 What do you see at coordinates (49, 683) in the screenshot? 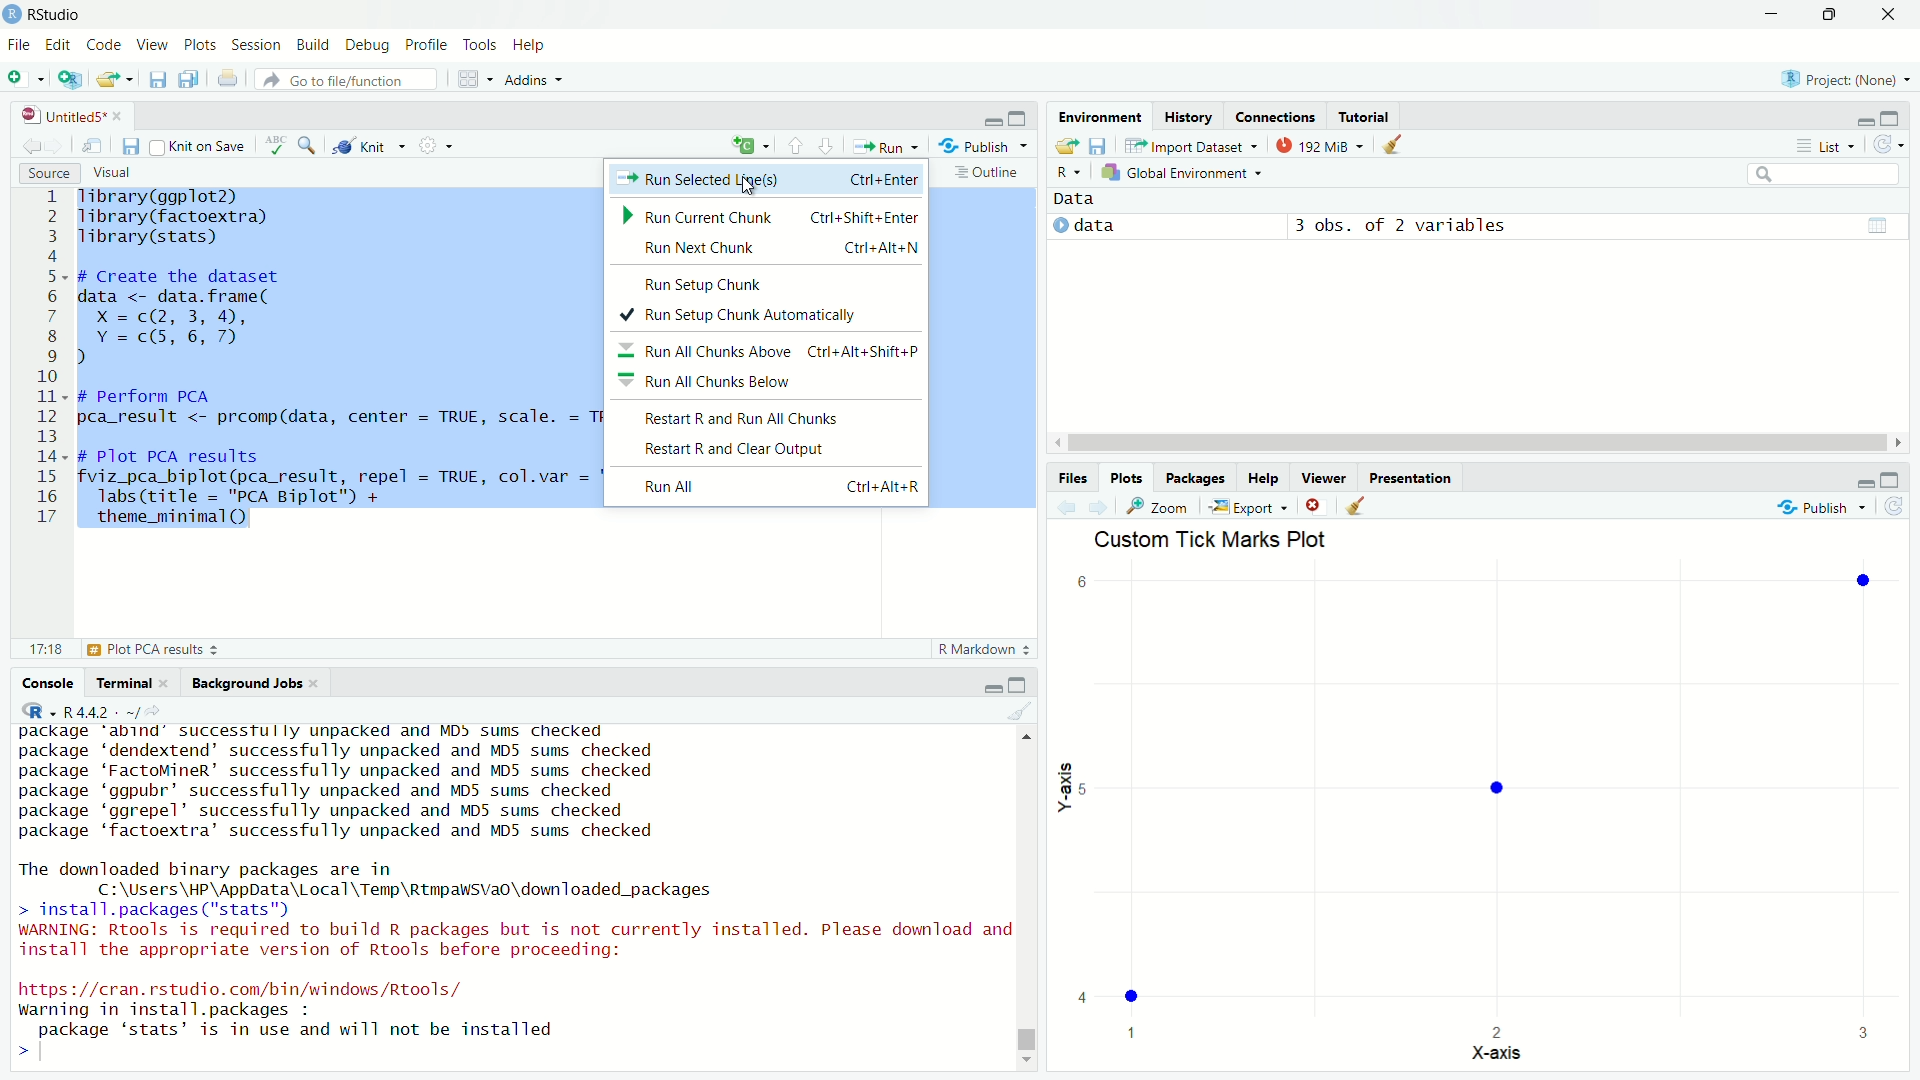
I see `console` at bounding box center [49, 683].